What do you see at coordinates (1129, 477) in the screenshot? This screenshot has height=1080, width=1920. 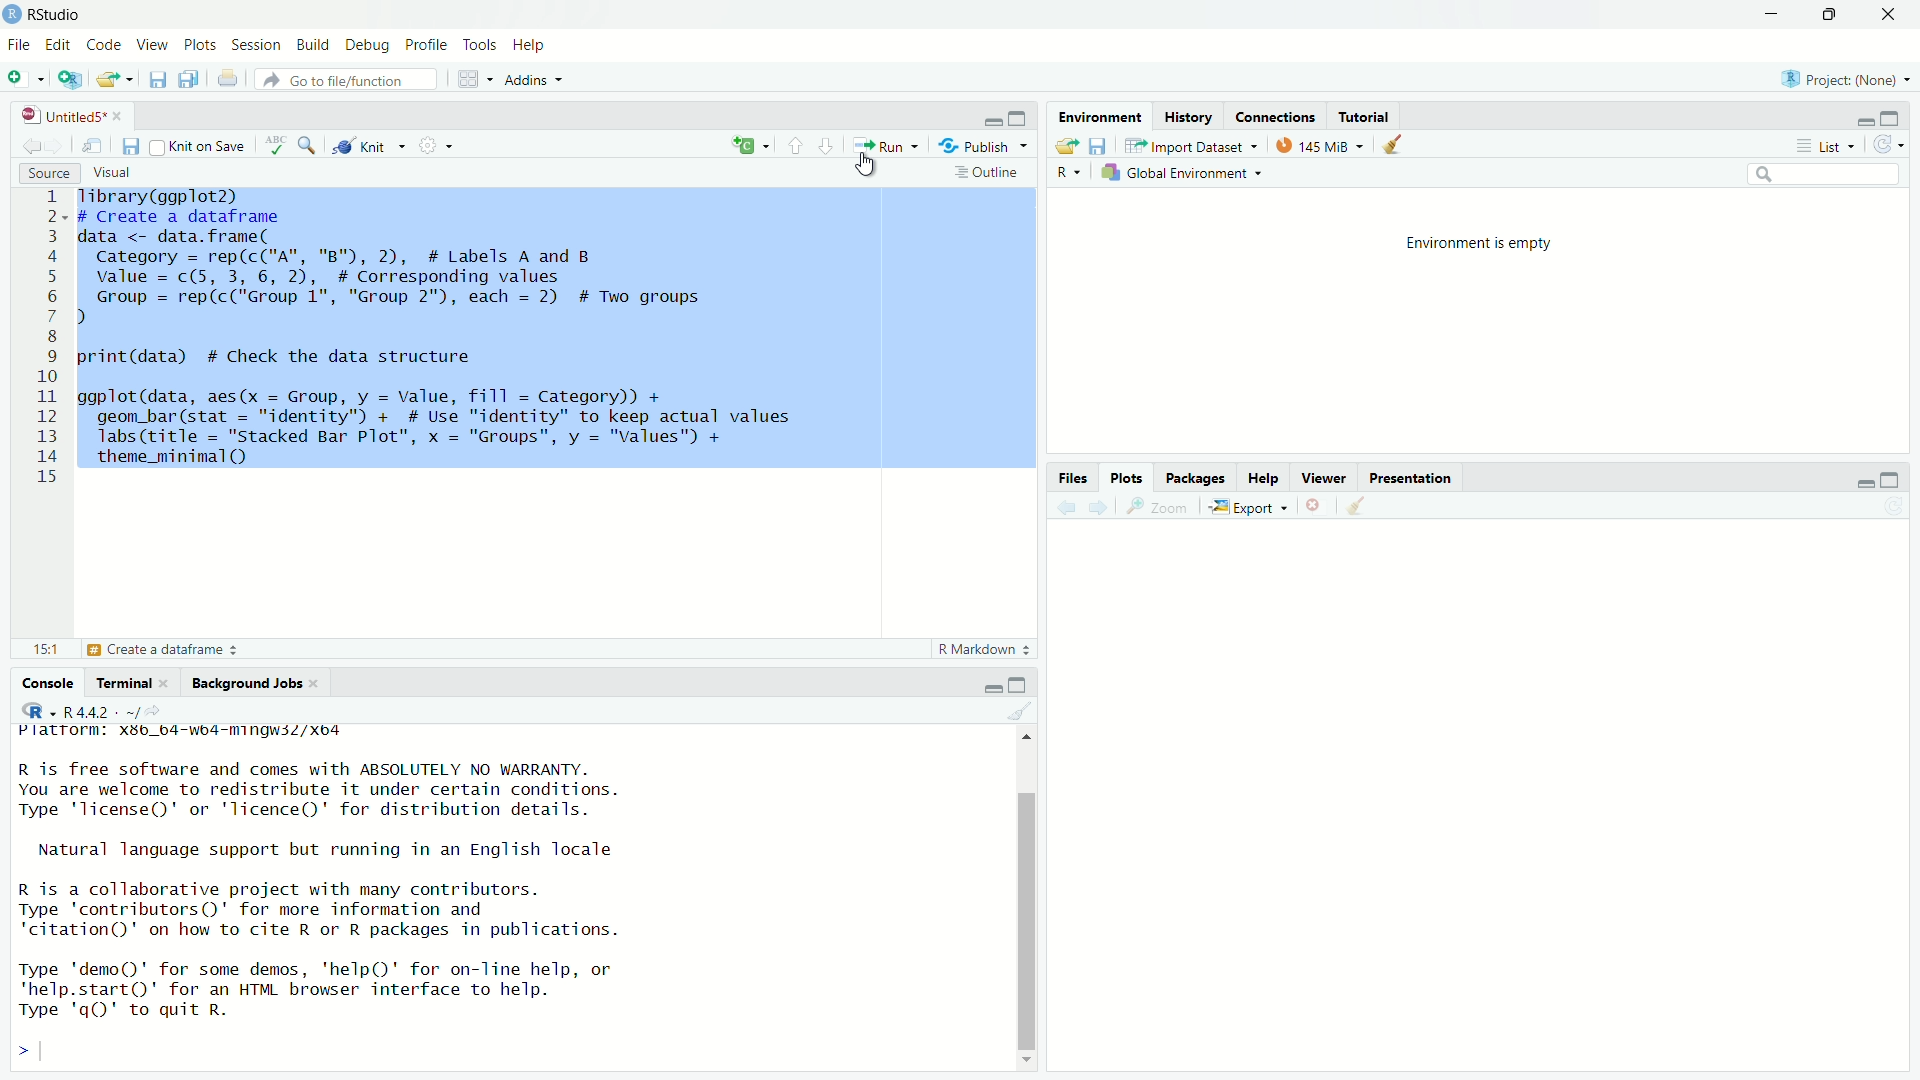 I see `Plots` at bounding box center [1129, 477].